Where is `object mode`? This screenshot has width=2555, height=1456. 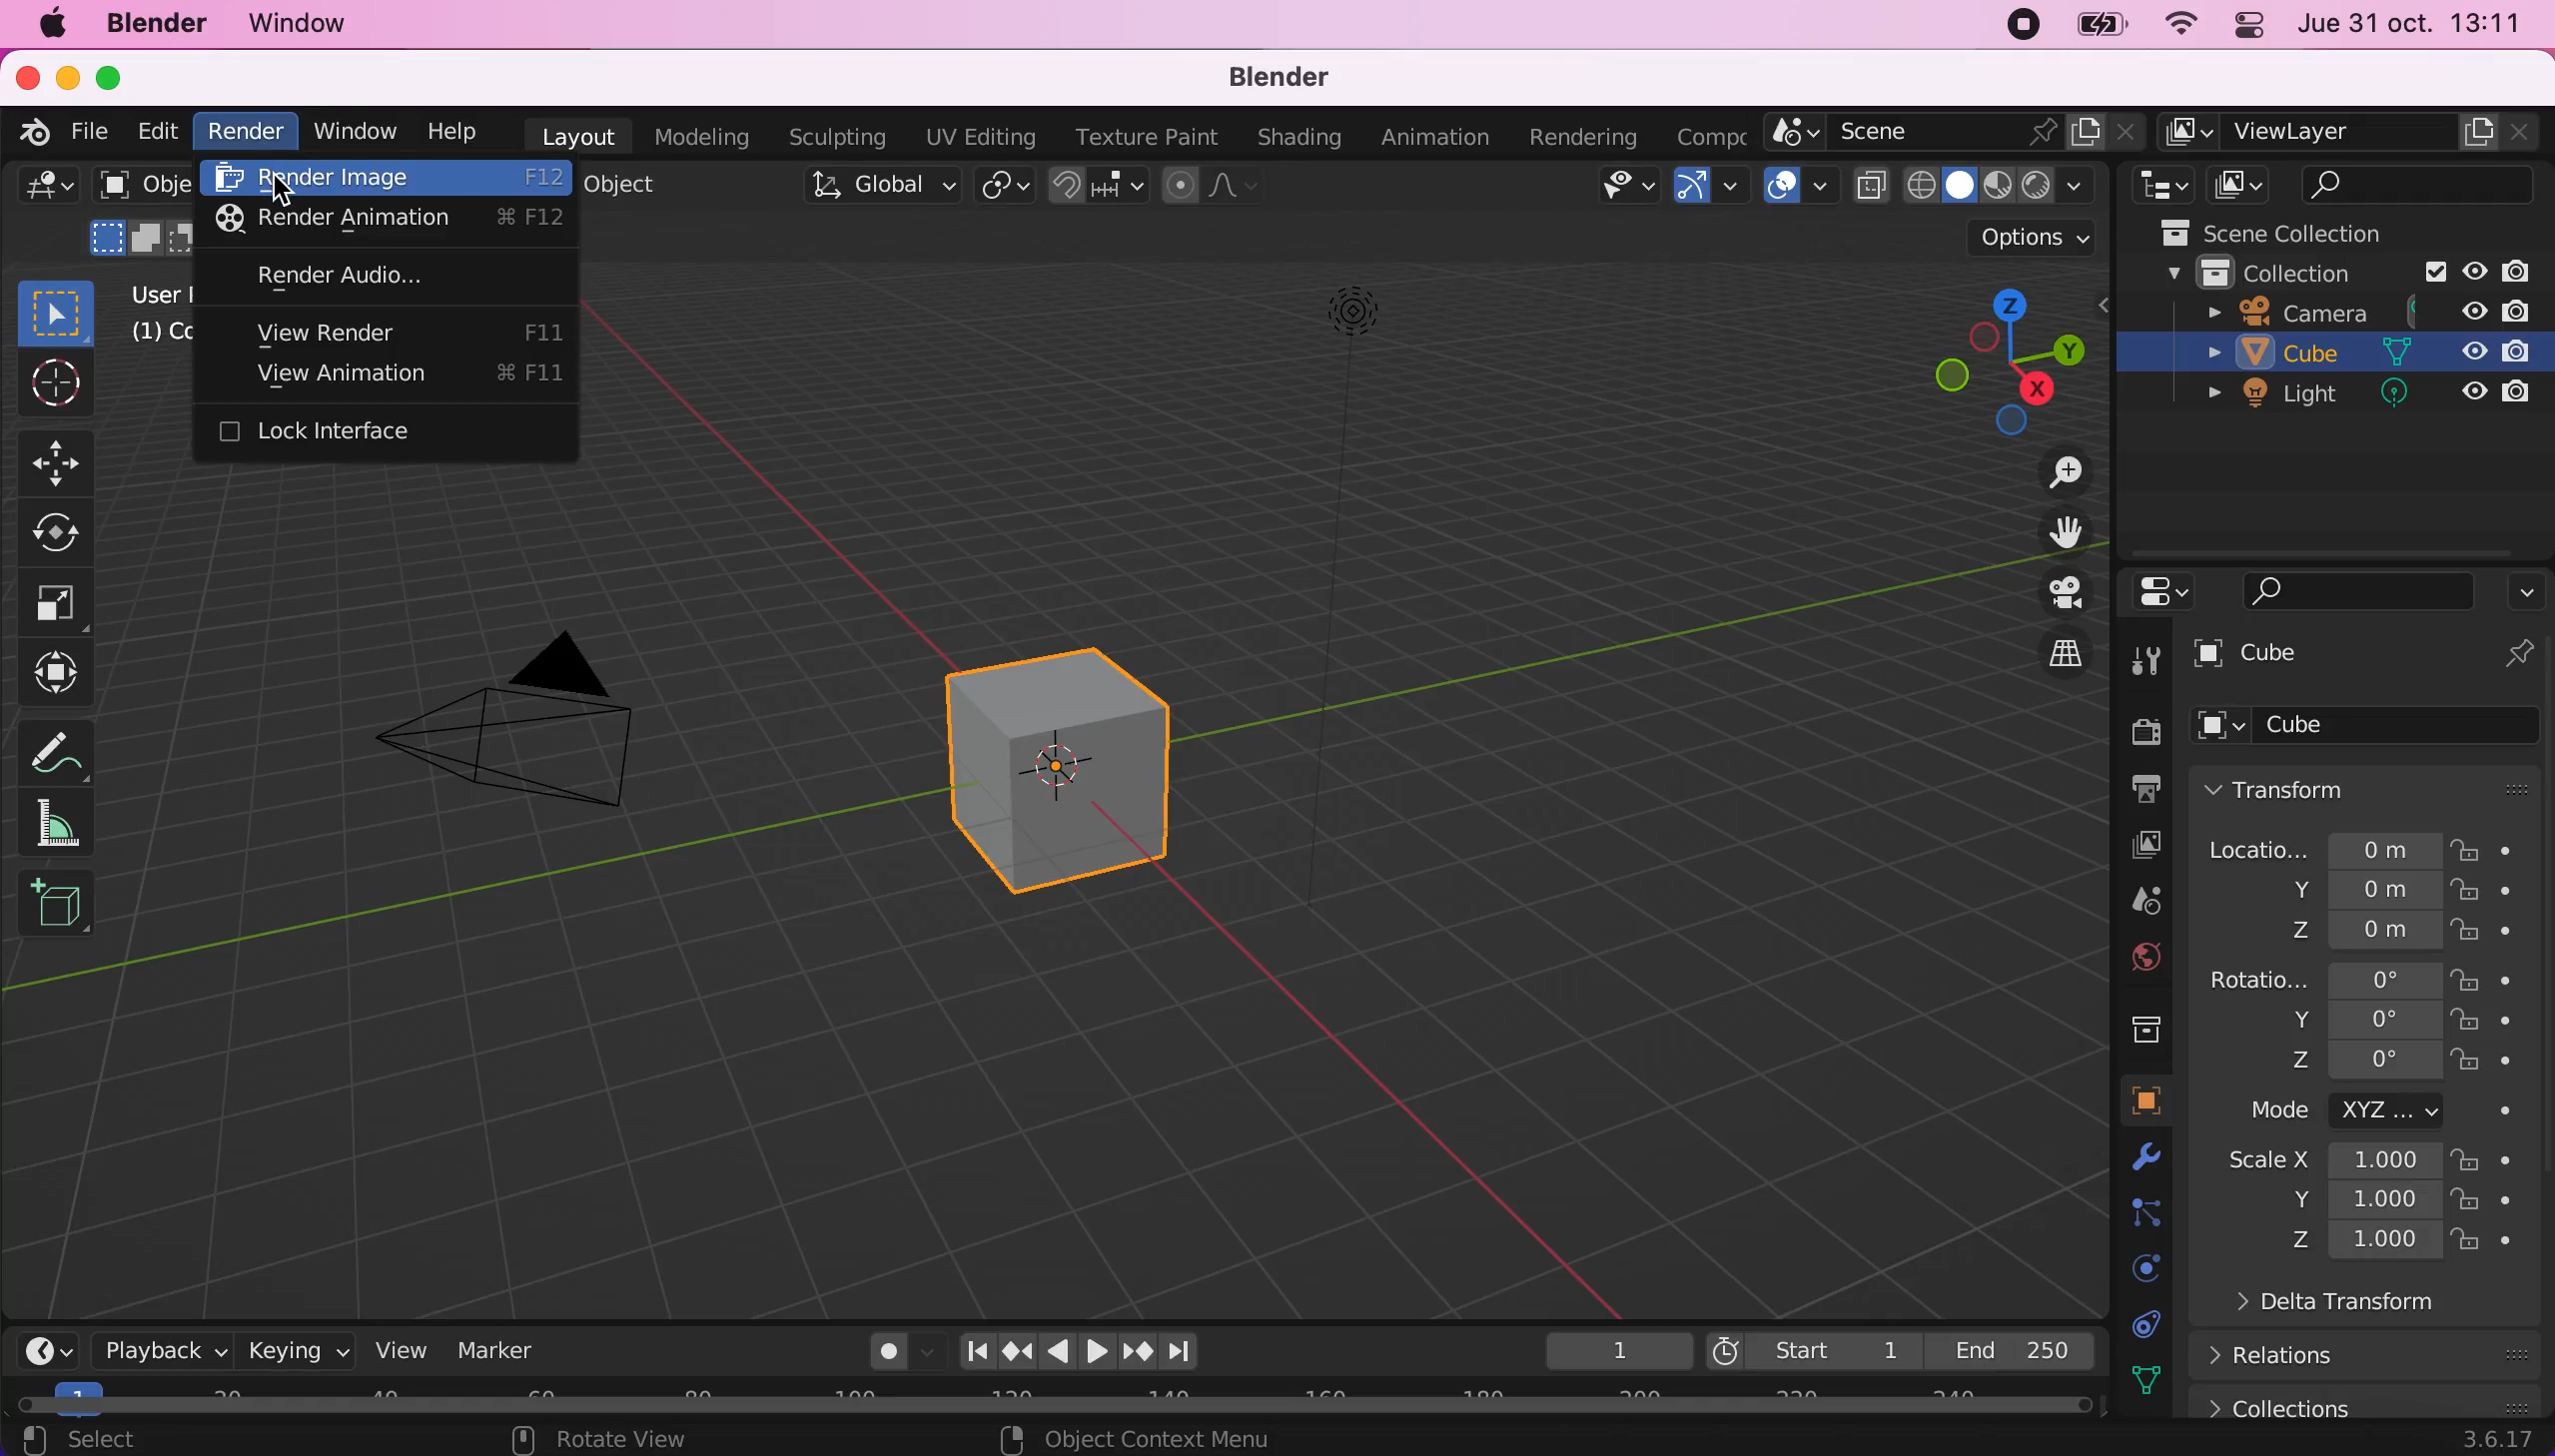
object mode is located at coordinates (143, 214).